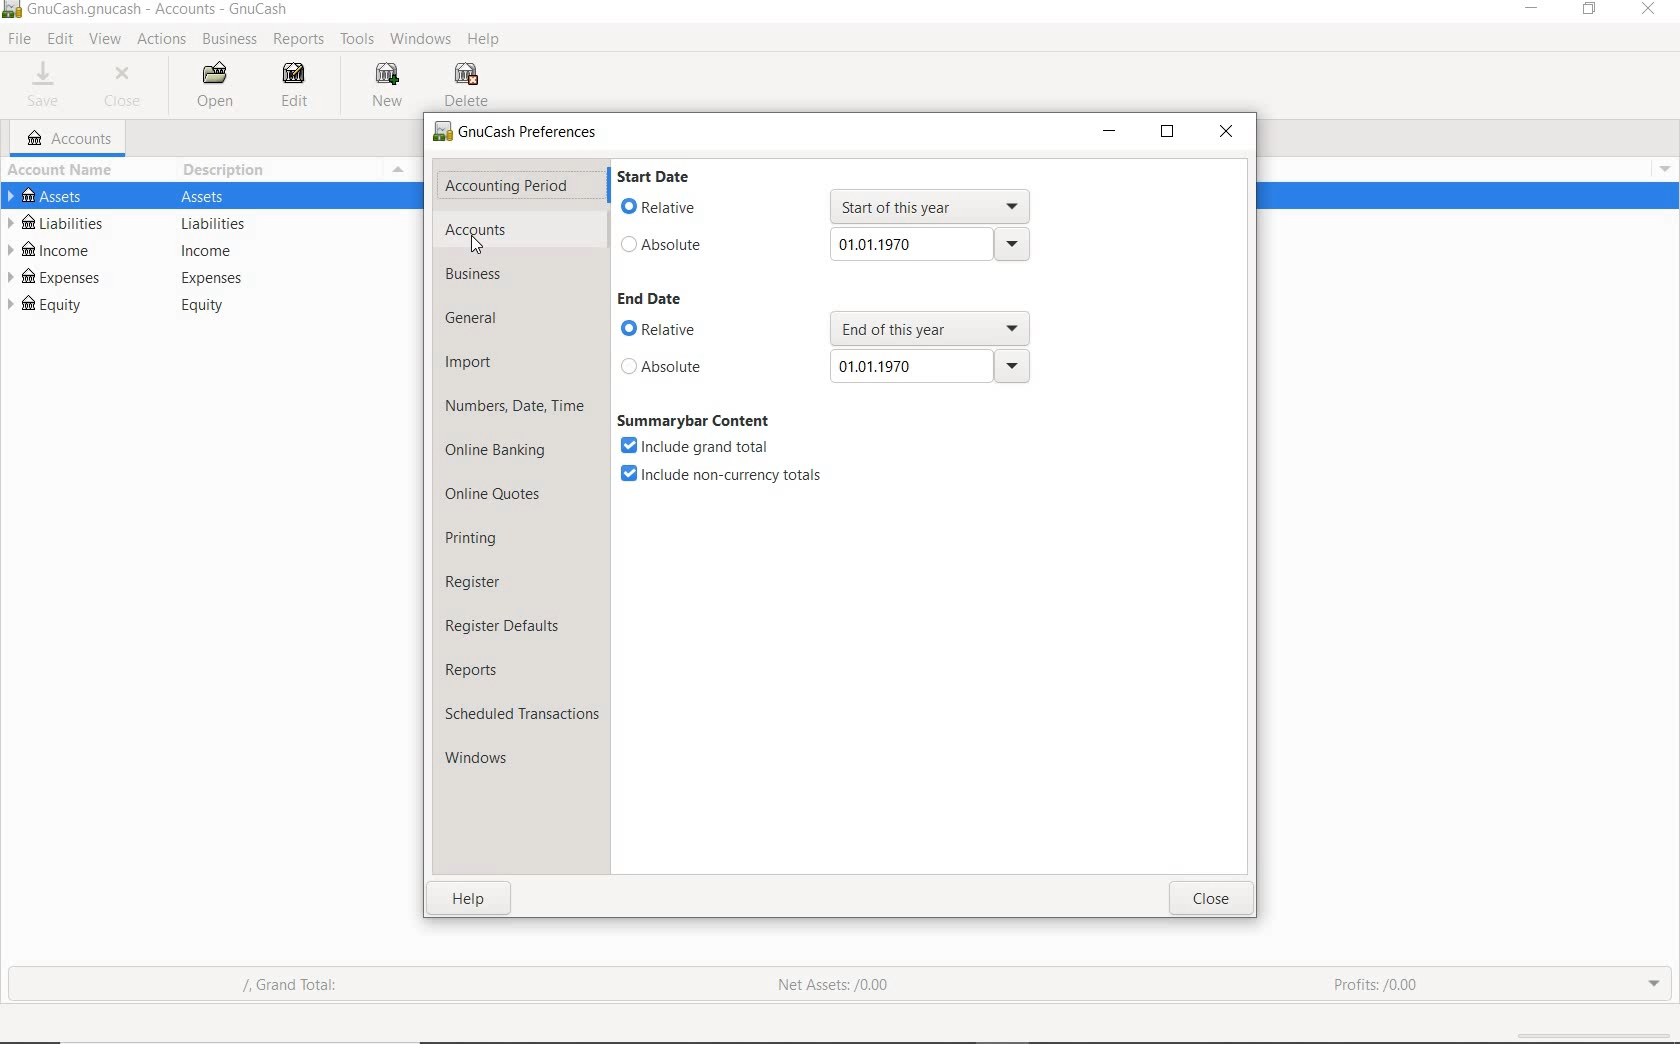 This screenshot has width=1680, height=1044. I want to click on register defaults, so click(505, 624).